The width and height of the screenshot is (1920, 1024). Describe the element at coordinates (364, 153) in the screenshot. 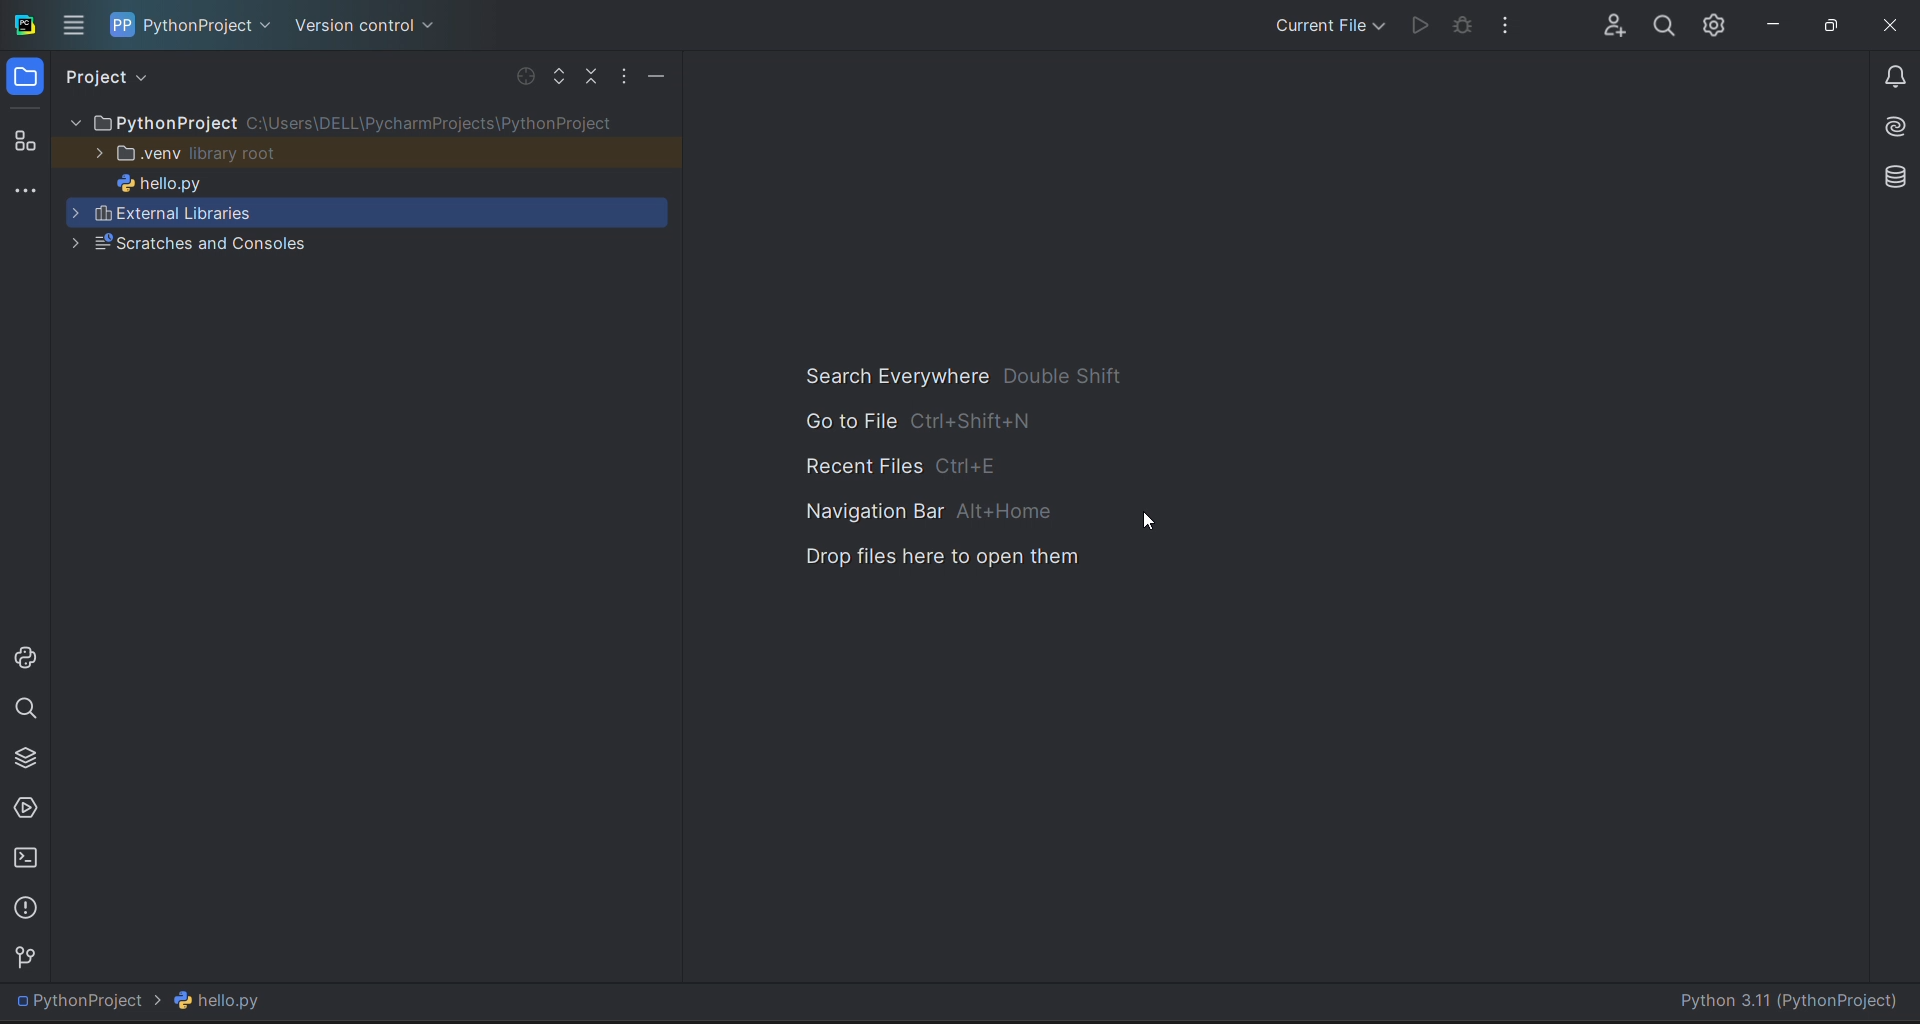

I see `.venu` at that location.